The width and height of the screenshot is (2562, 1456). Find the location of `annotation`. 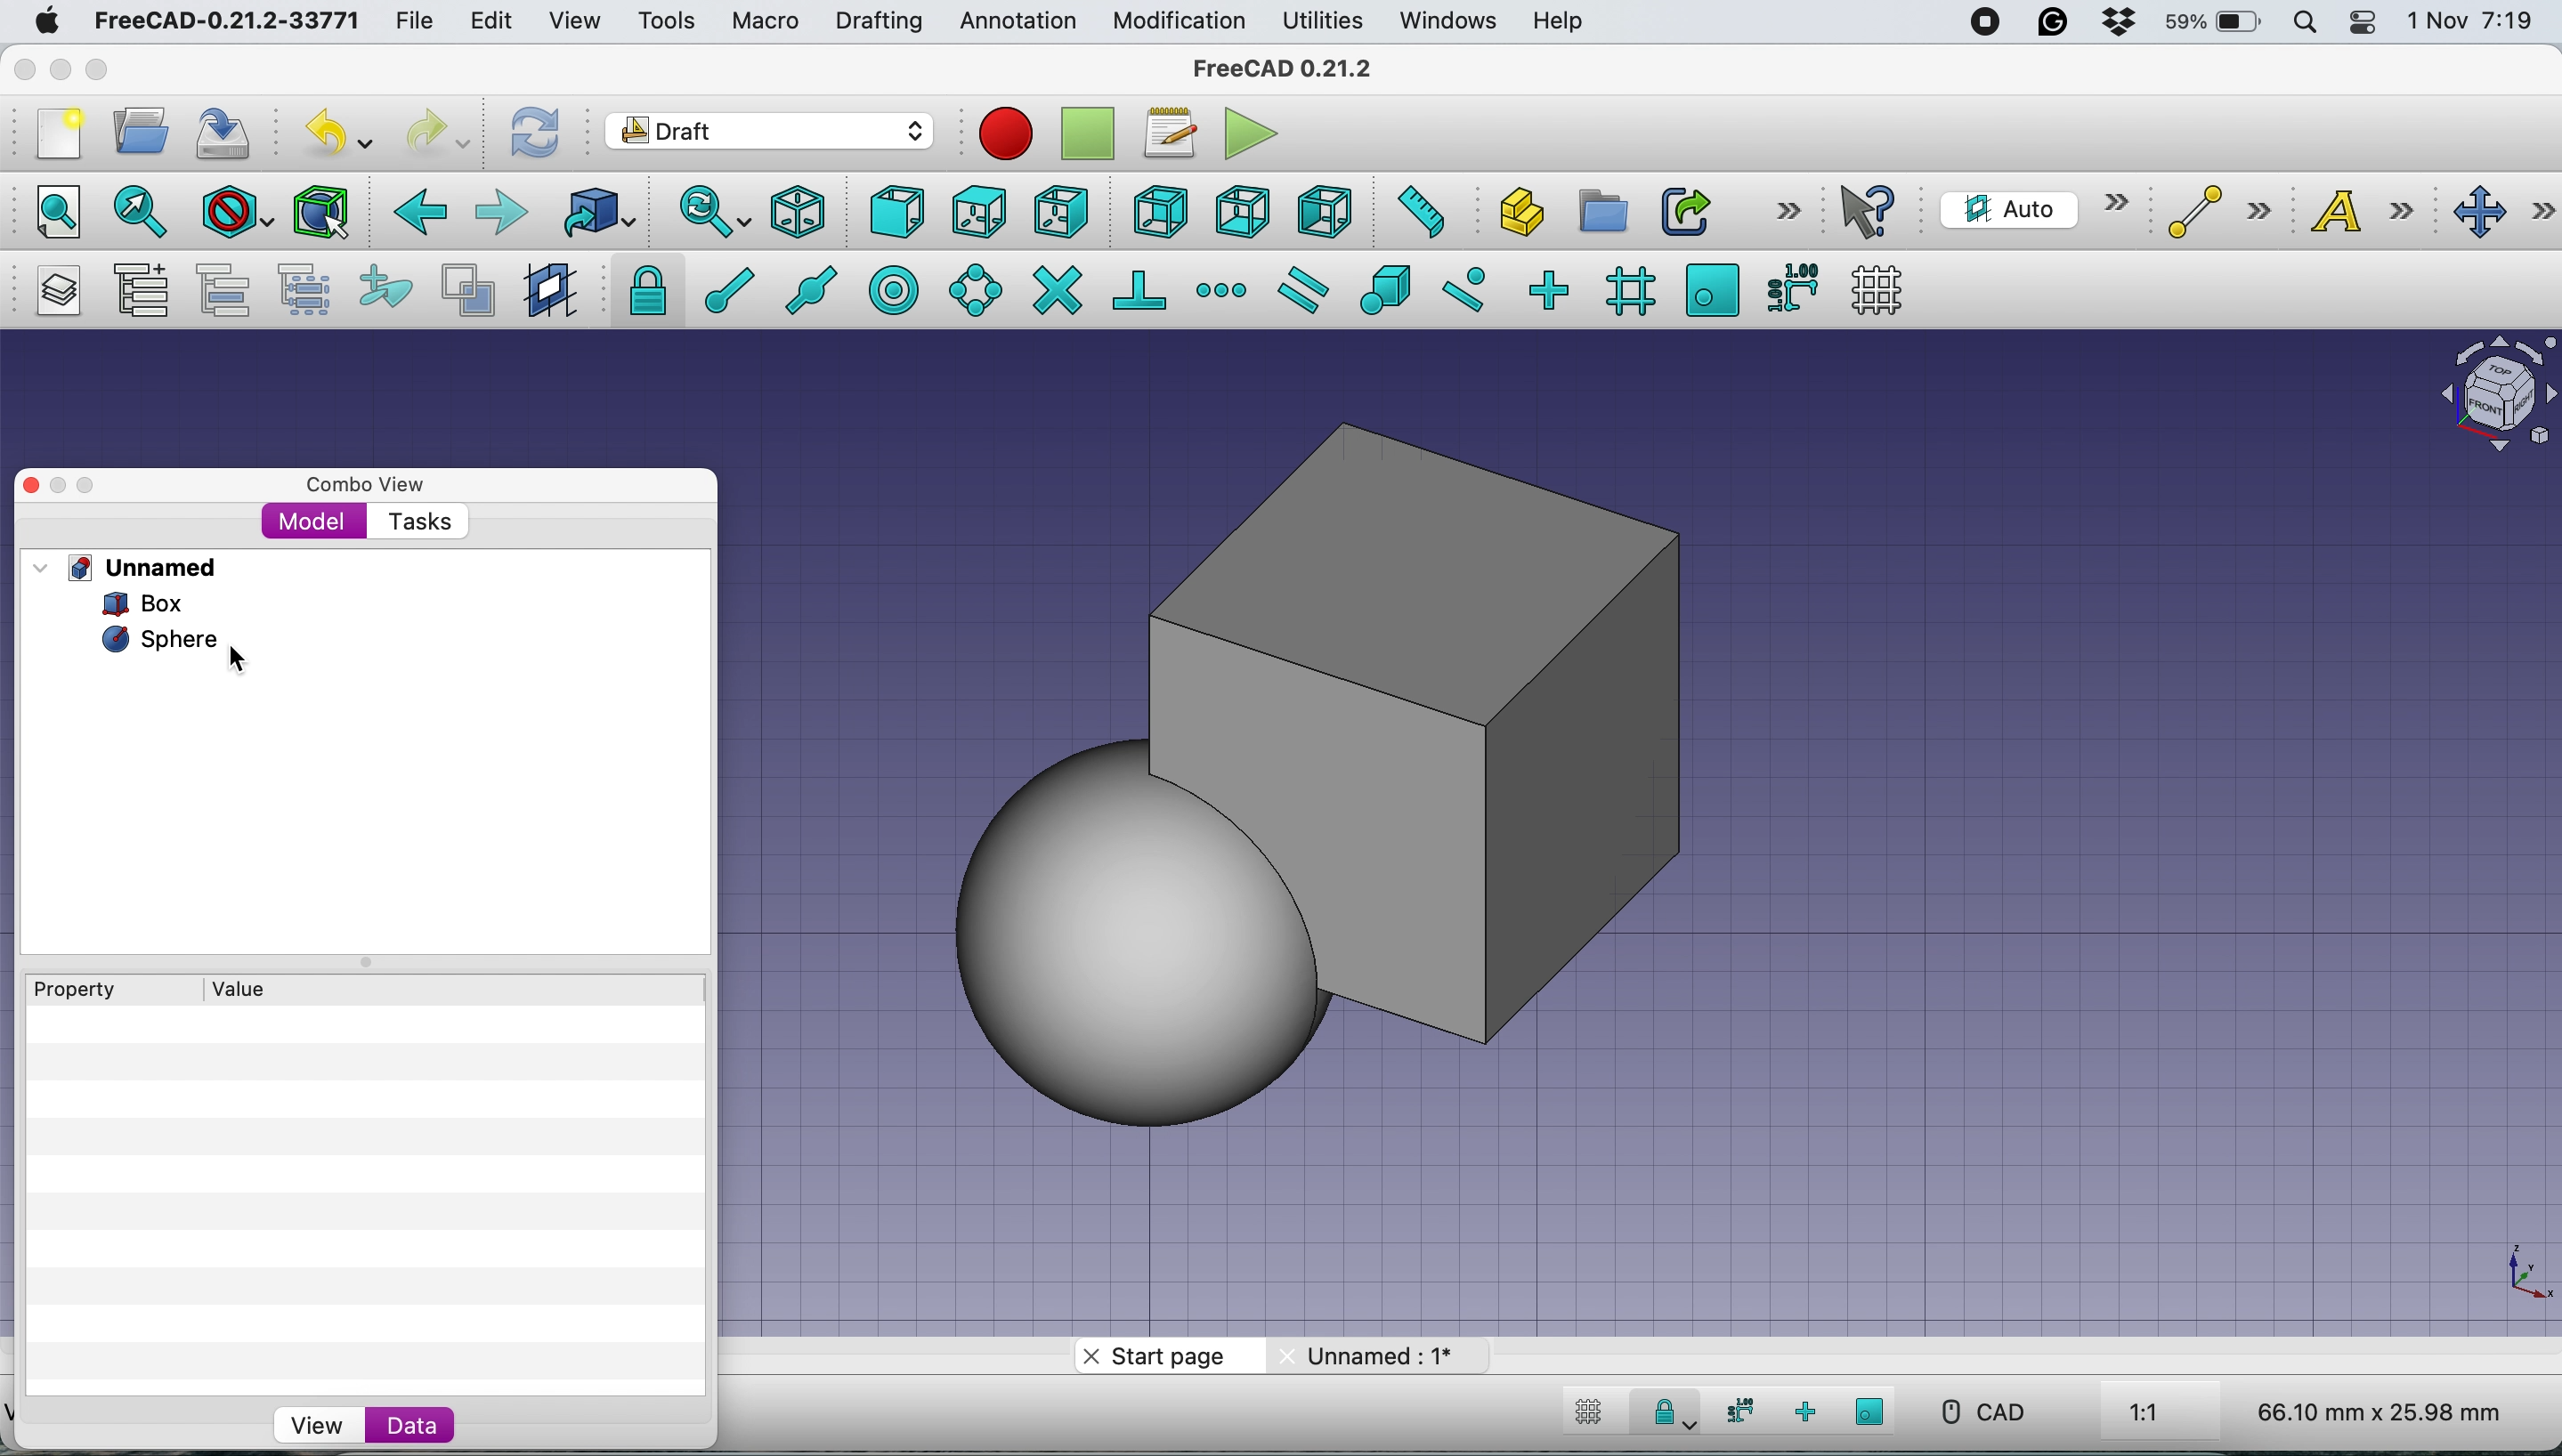

annotation is located at coordinates (1013, 21).